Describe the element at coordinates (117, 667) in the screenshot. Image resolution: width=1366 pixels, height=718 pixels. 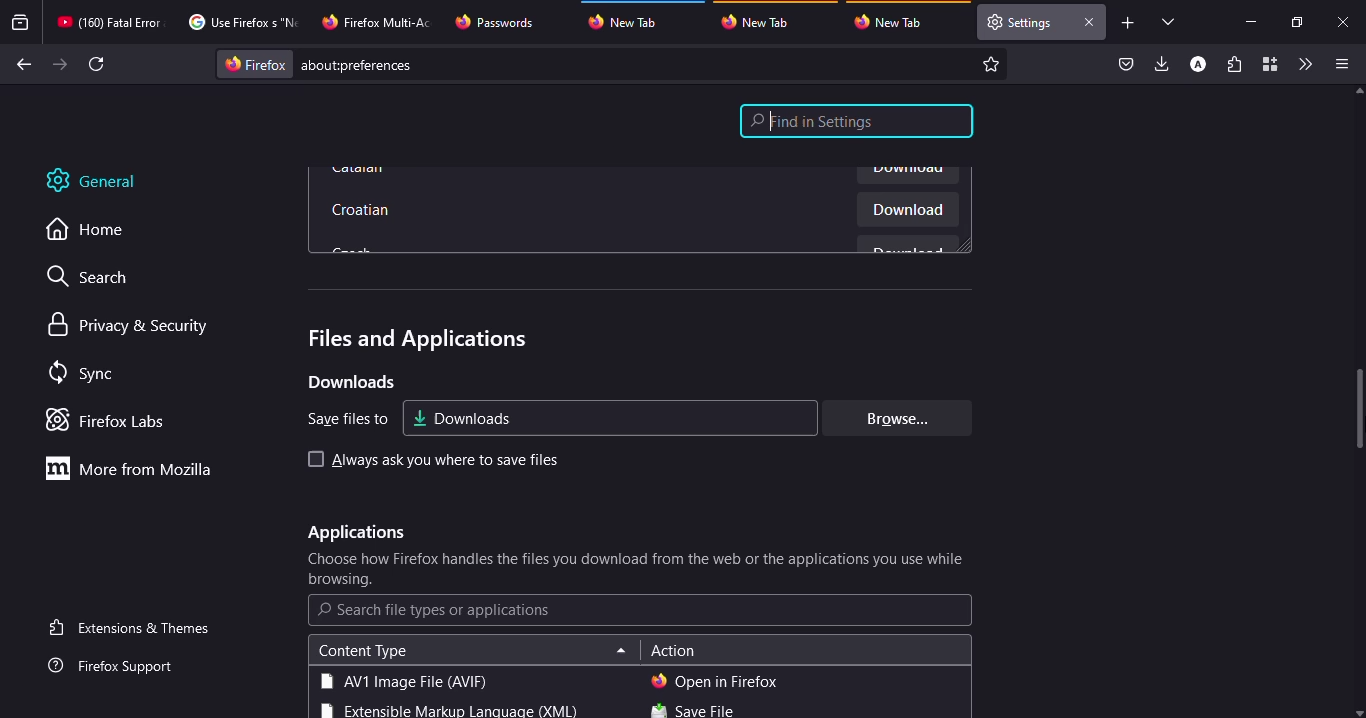
I see `support` at that location.